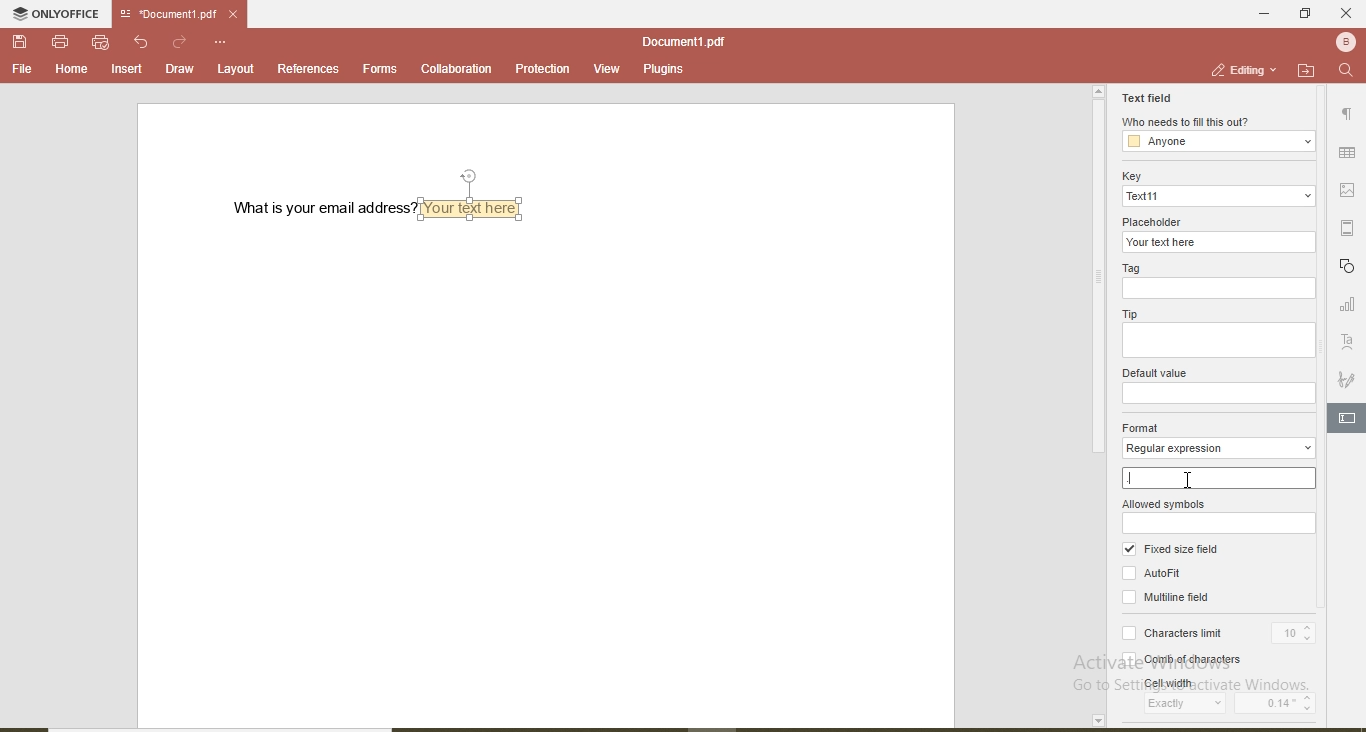  I want to click on close, so click(1346, 13).